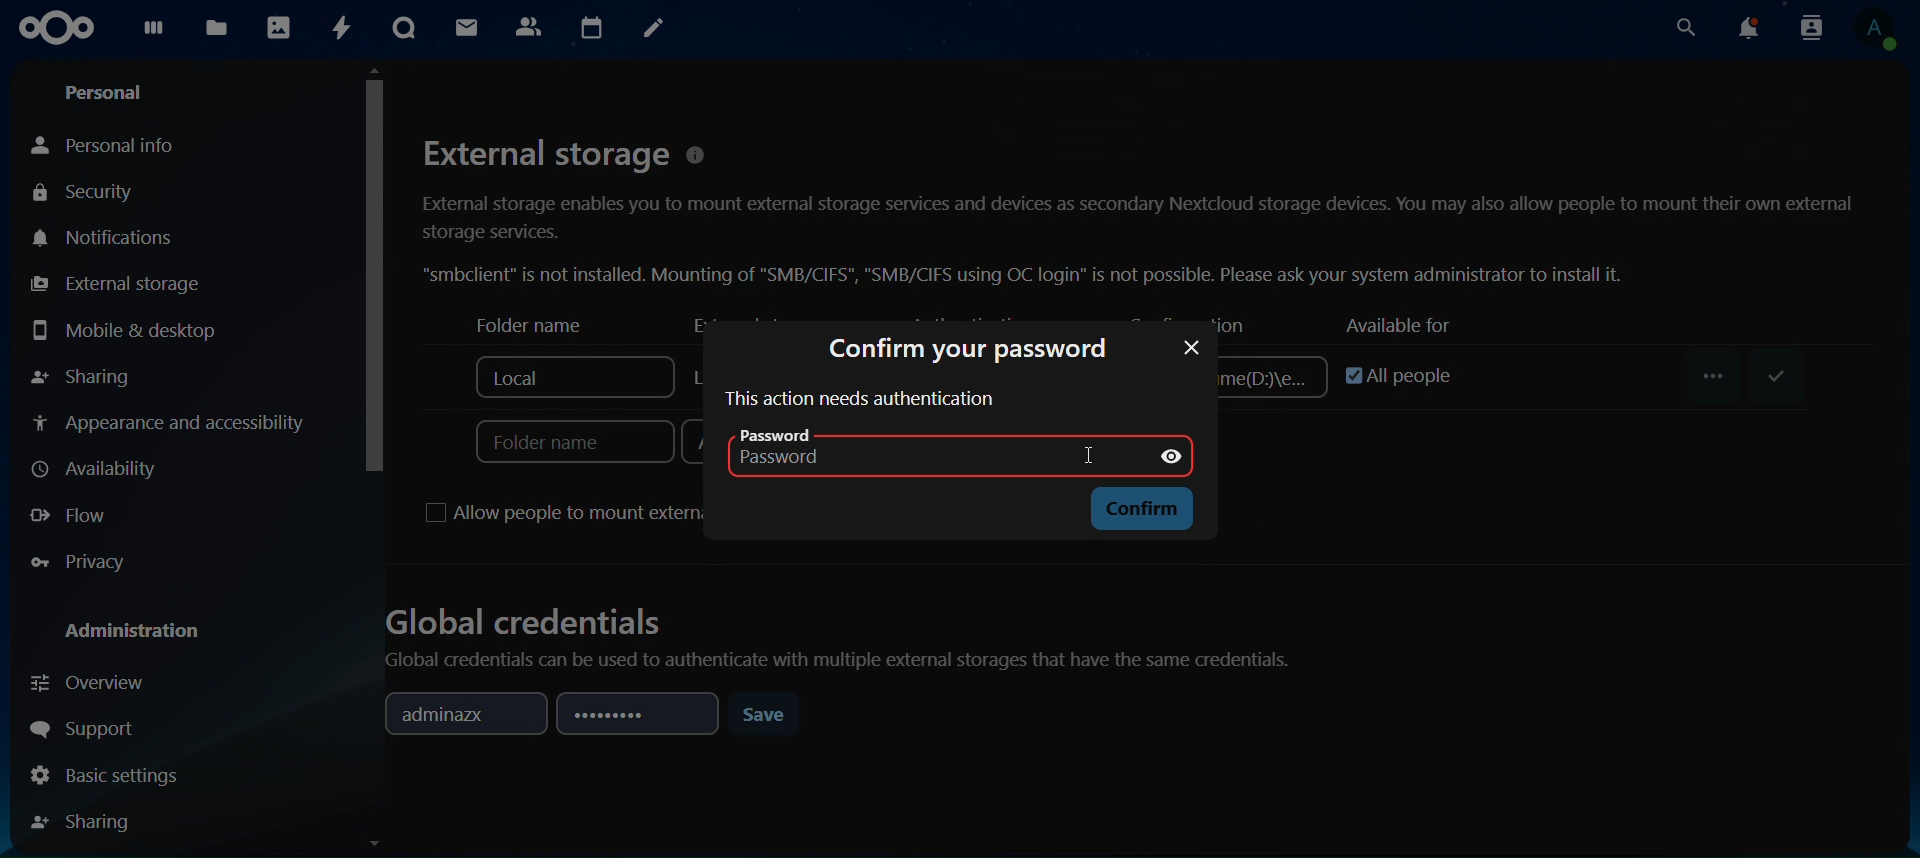  What do you see at coordinates (108, 775) in the screenshot?
I see `basic settings` at bounding box center [108, 775].